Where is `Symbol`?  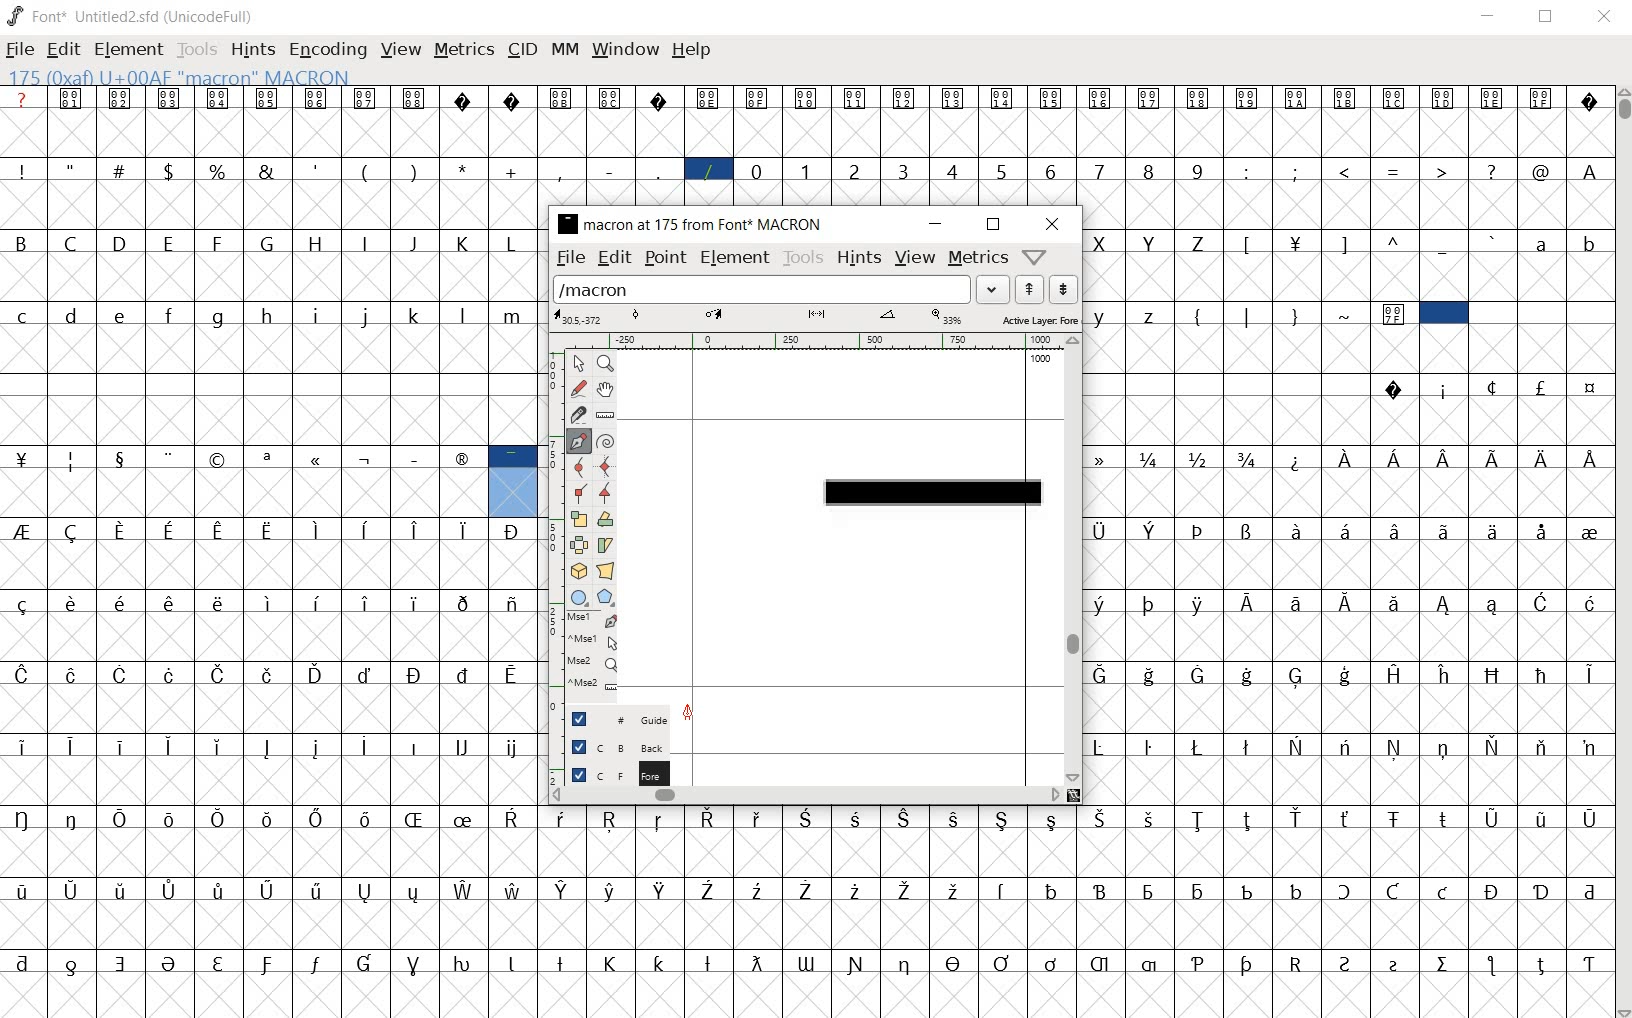
Symbol is located at coordinates (368, 962).